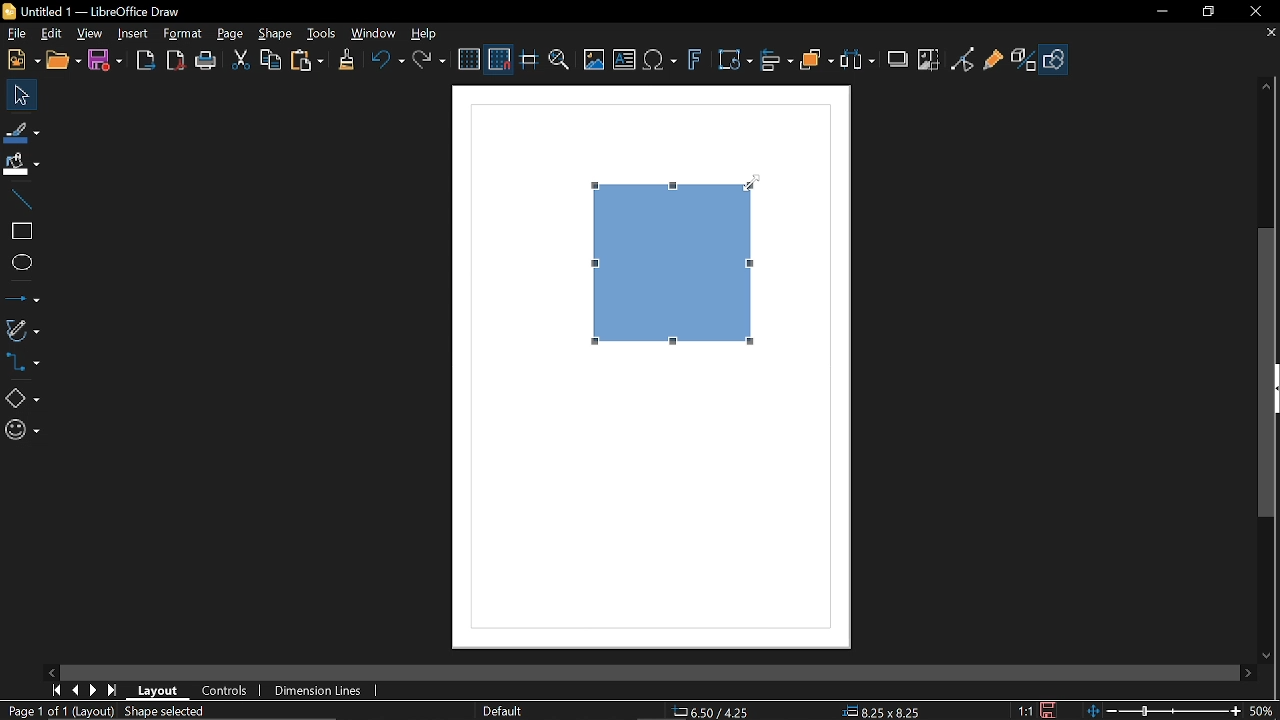 The height and width of the screenshot is (720, 1280). What do you see at coordinates (504, 712) in the screenshot?
I see `Default (Slide master name)` at bounding box center [504, 712].